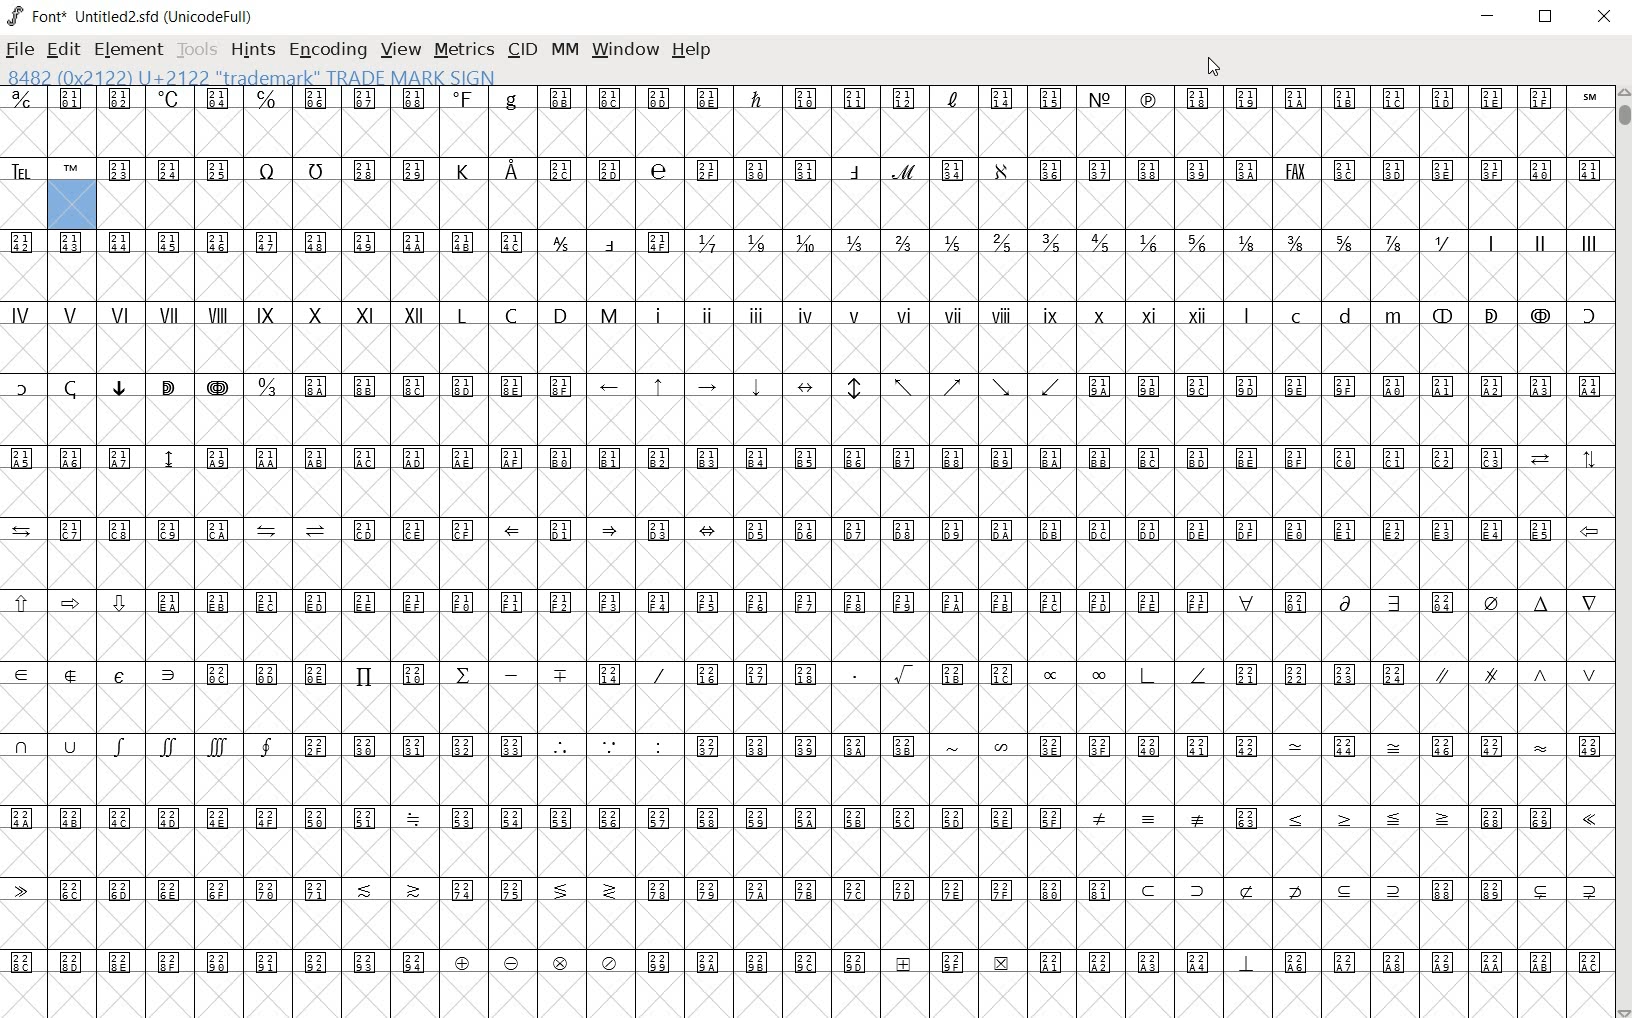 This screenshot has width=1632, height=1018. Describe the element at coordinates (522, 53) in the screenshot. I see `CID` at that location.